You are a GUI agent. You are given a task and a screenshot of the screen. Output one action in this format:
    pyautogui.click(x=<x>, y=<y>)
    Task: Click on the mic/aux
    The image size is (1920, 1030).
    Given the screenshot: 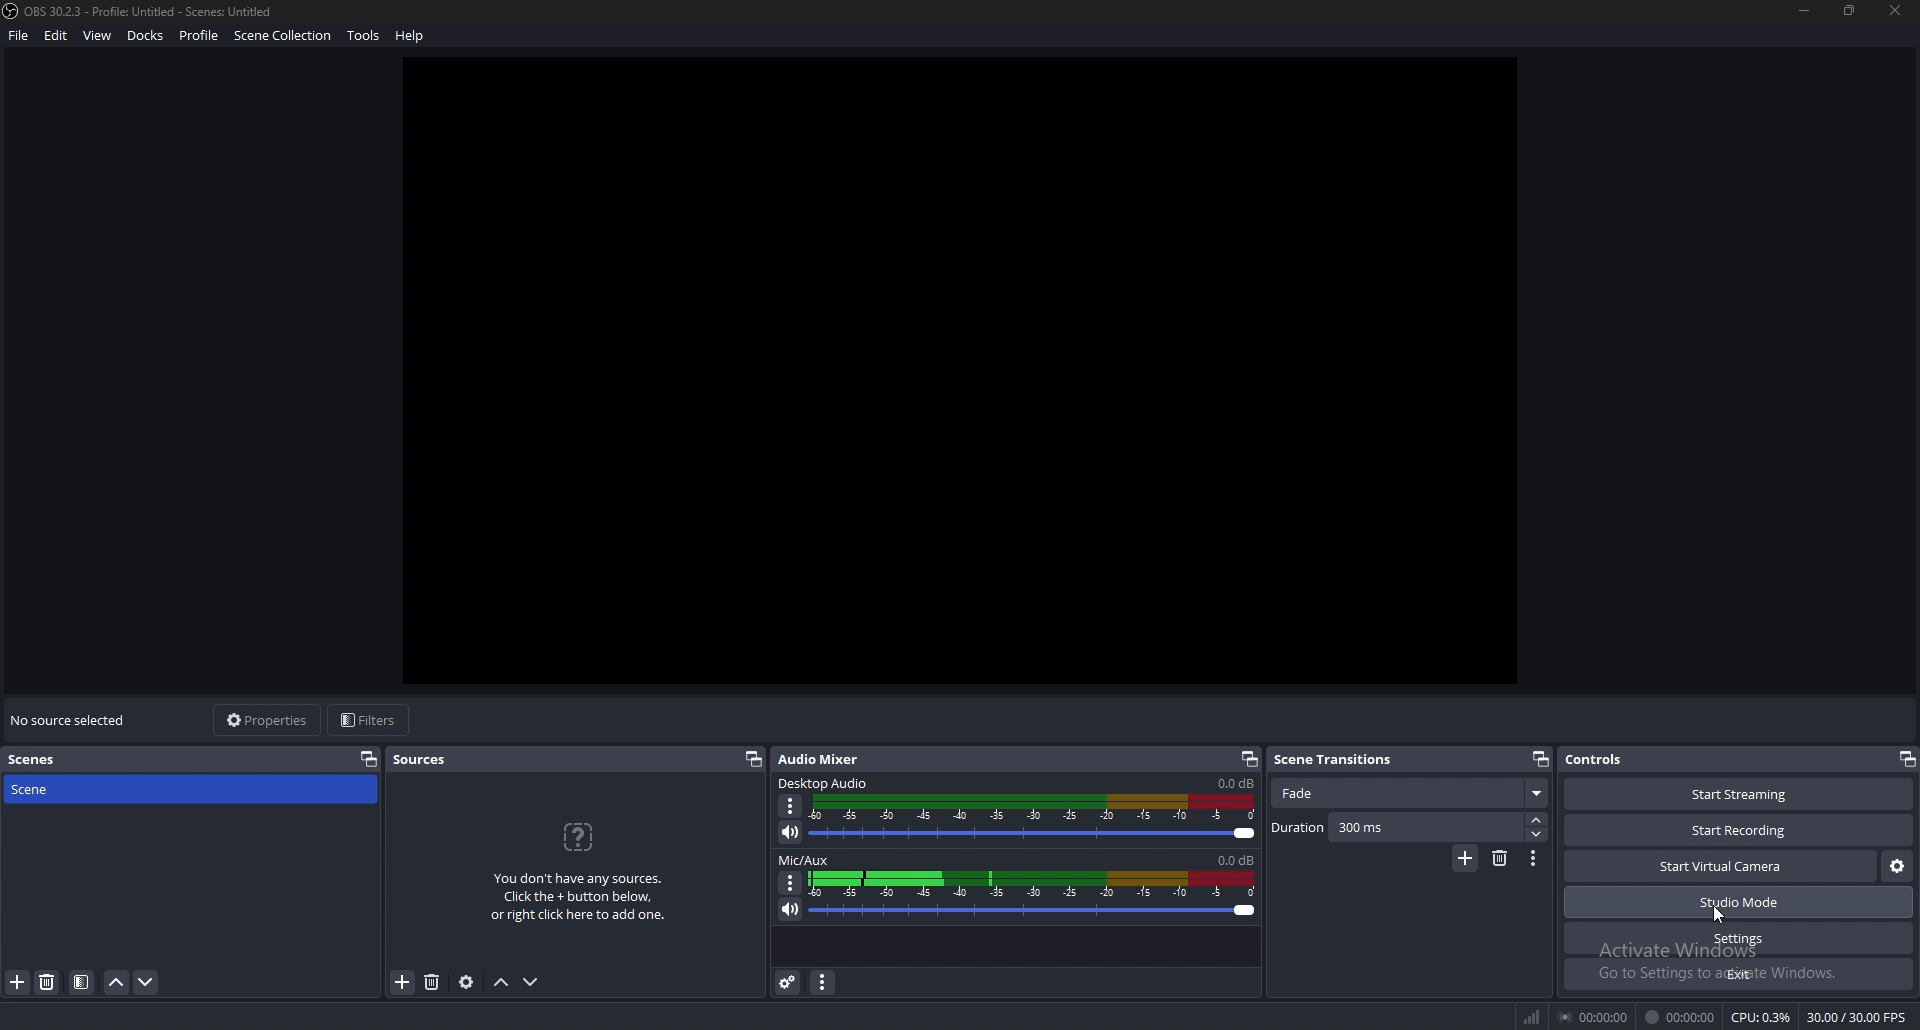 What is the action you would take?
    pyautogui.click(x=807, y=859)
    